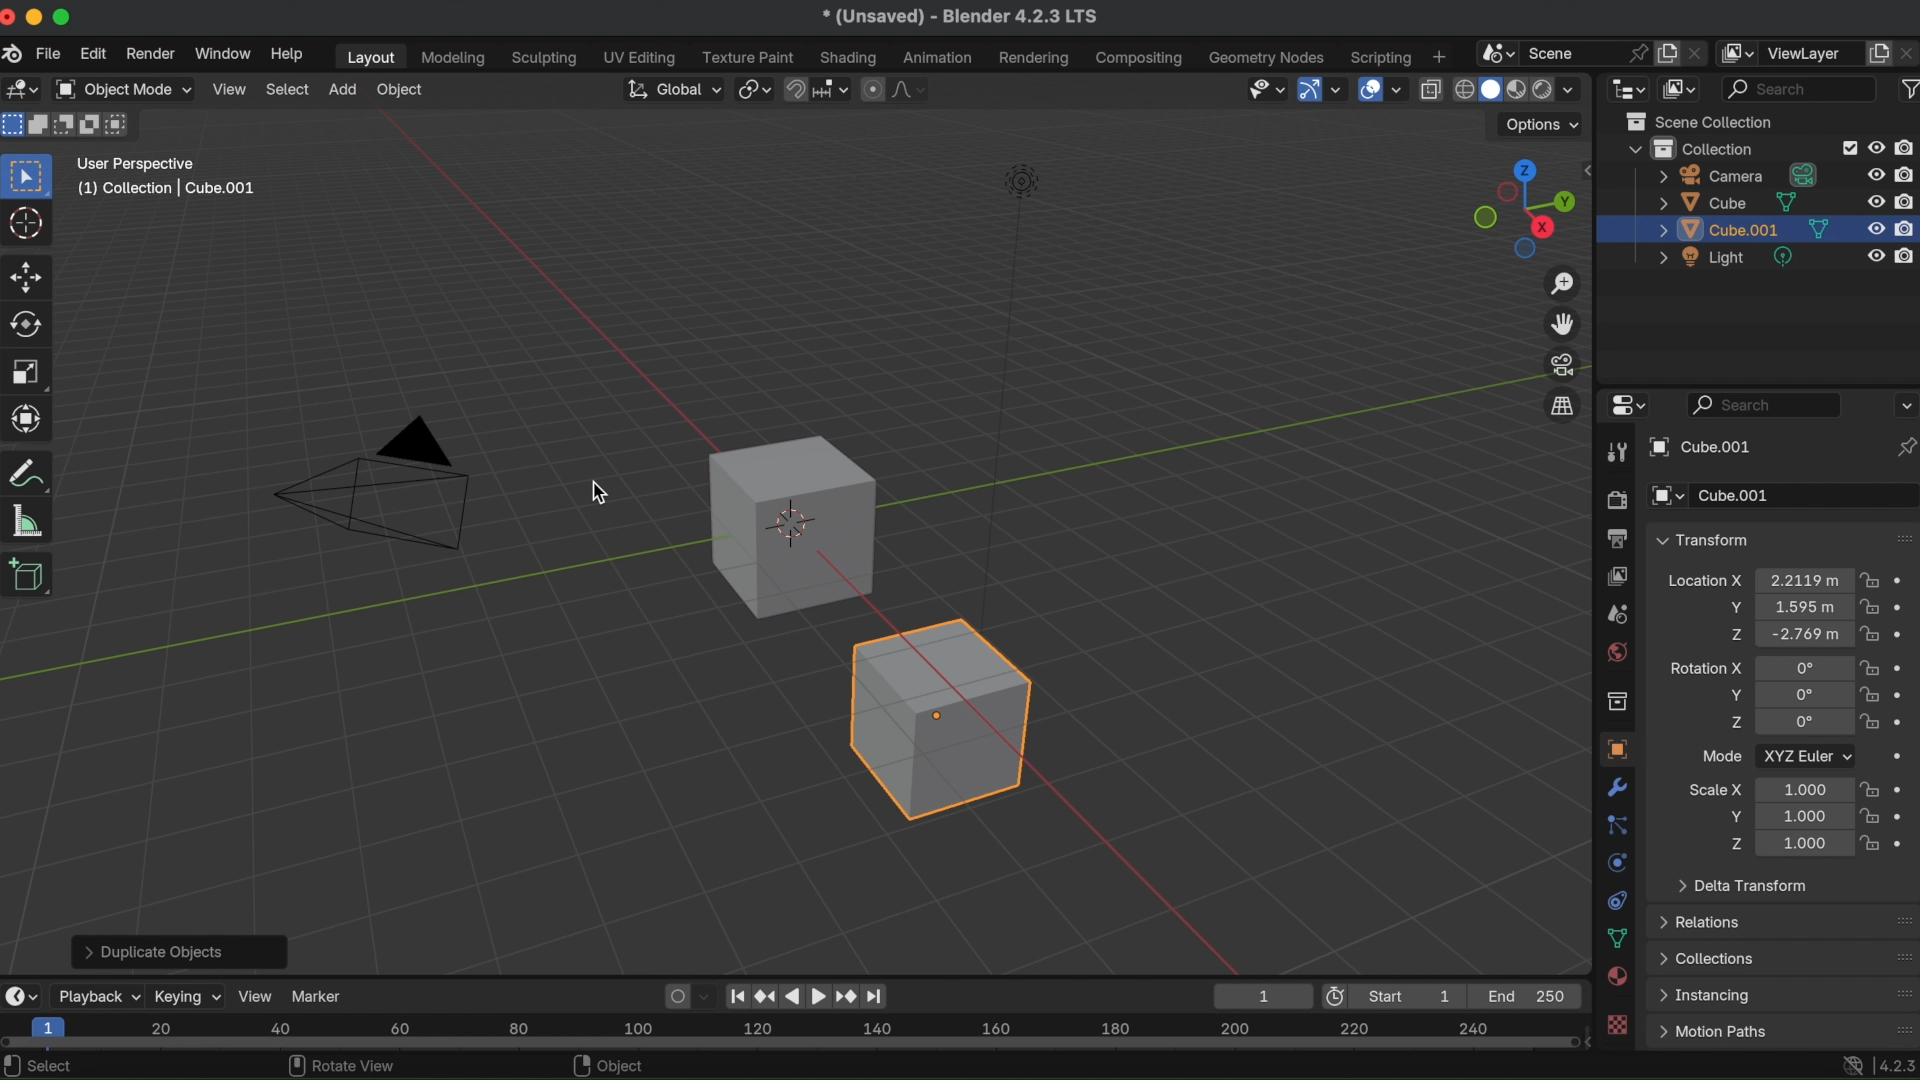 This screenshot has width=1920, height=1080. What do you see at coordinates (1901, 537) in the screenshot?
I see `drag handles` at bounding box center [1901, 537].